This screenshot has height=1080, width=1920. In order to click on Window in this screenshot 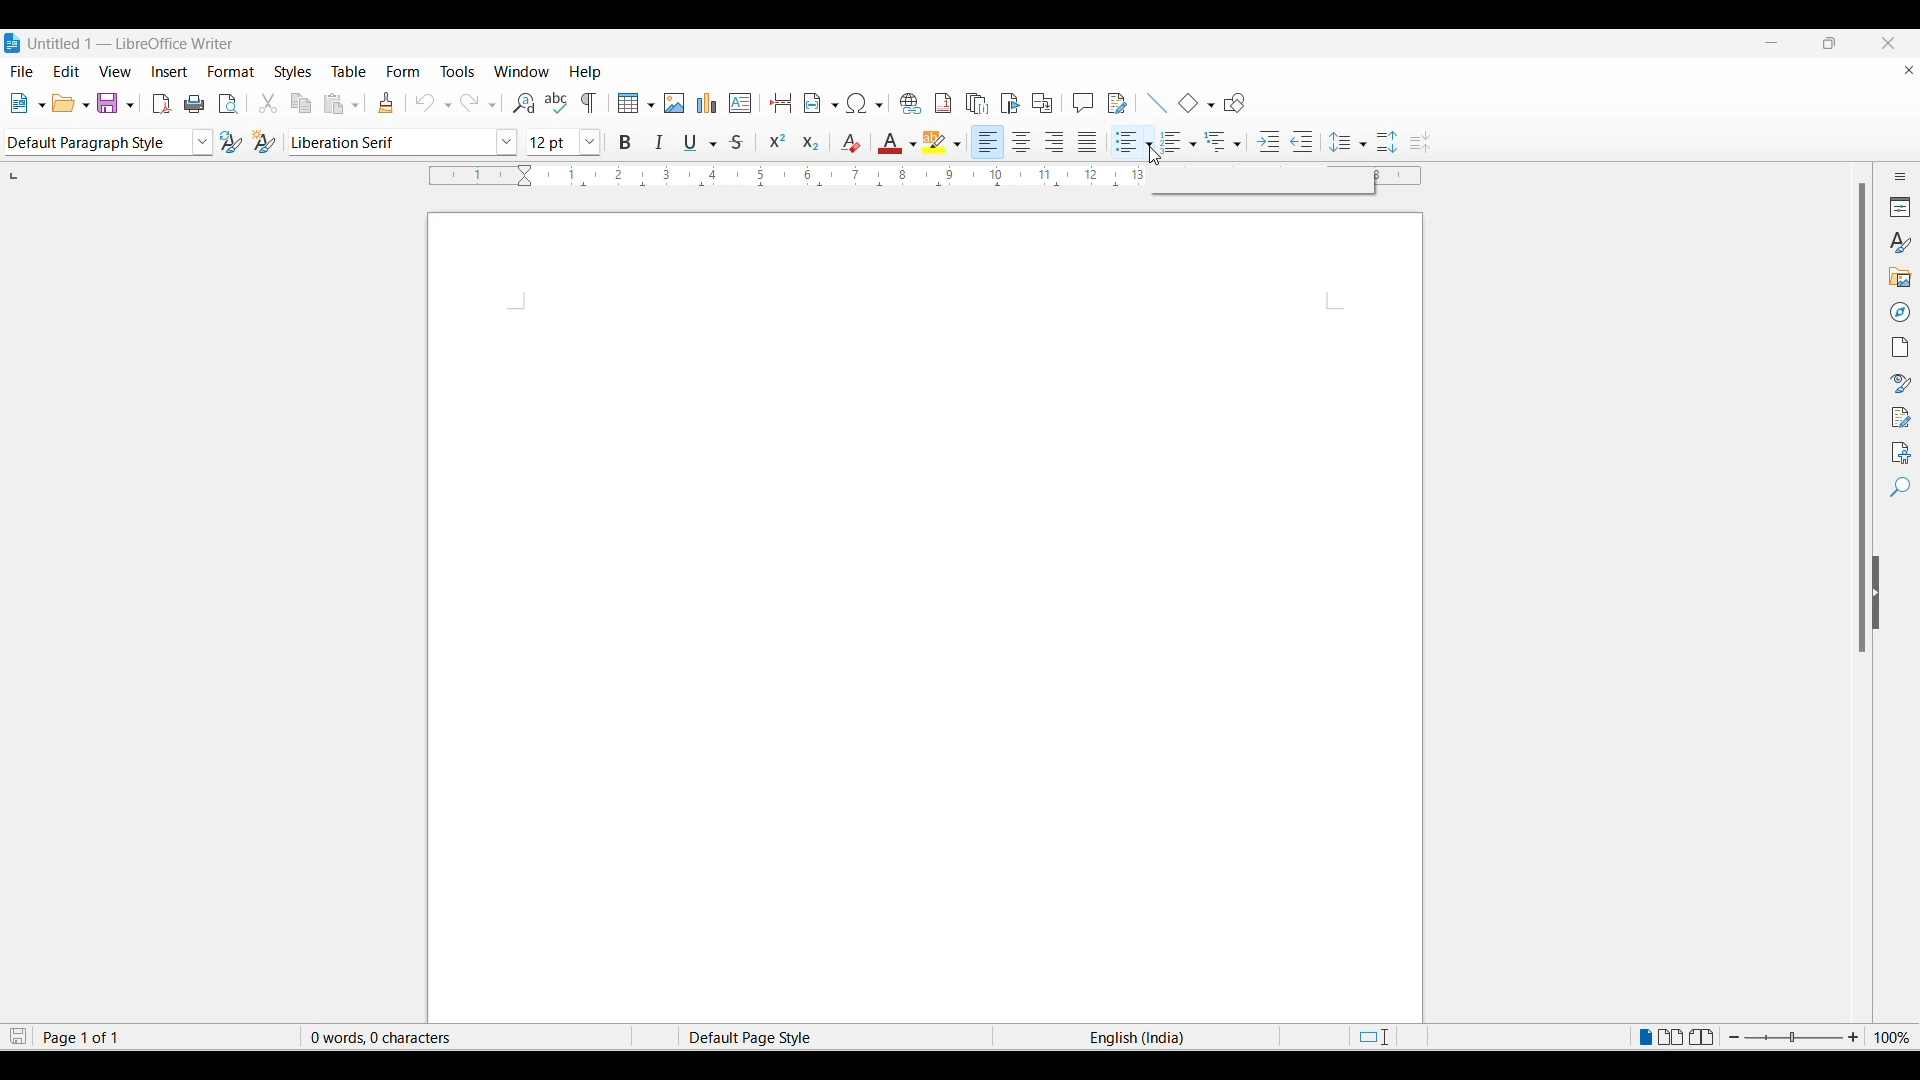, I will do `click(522, 70)`.